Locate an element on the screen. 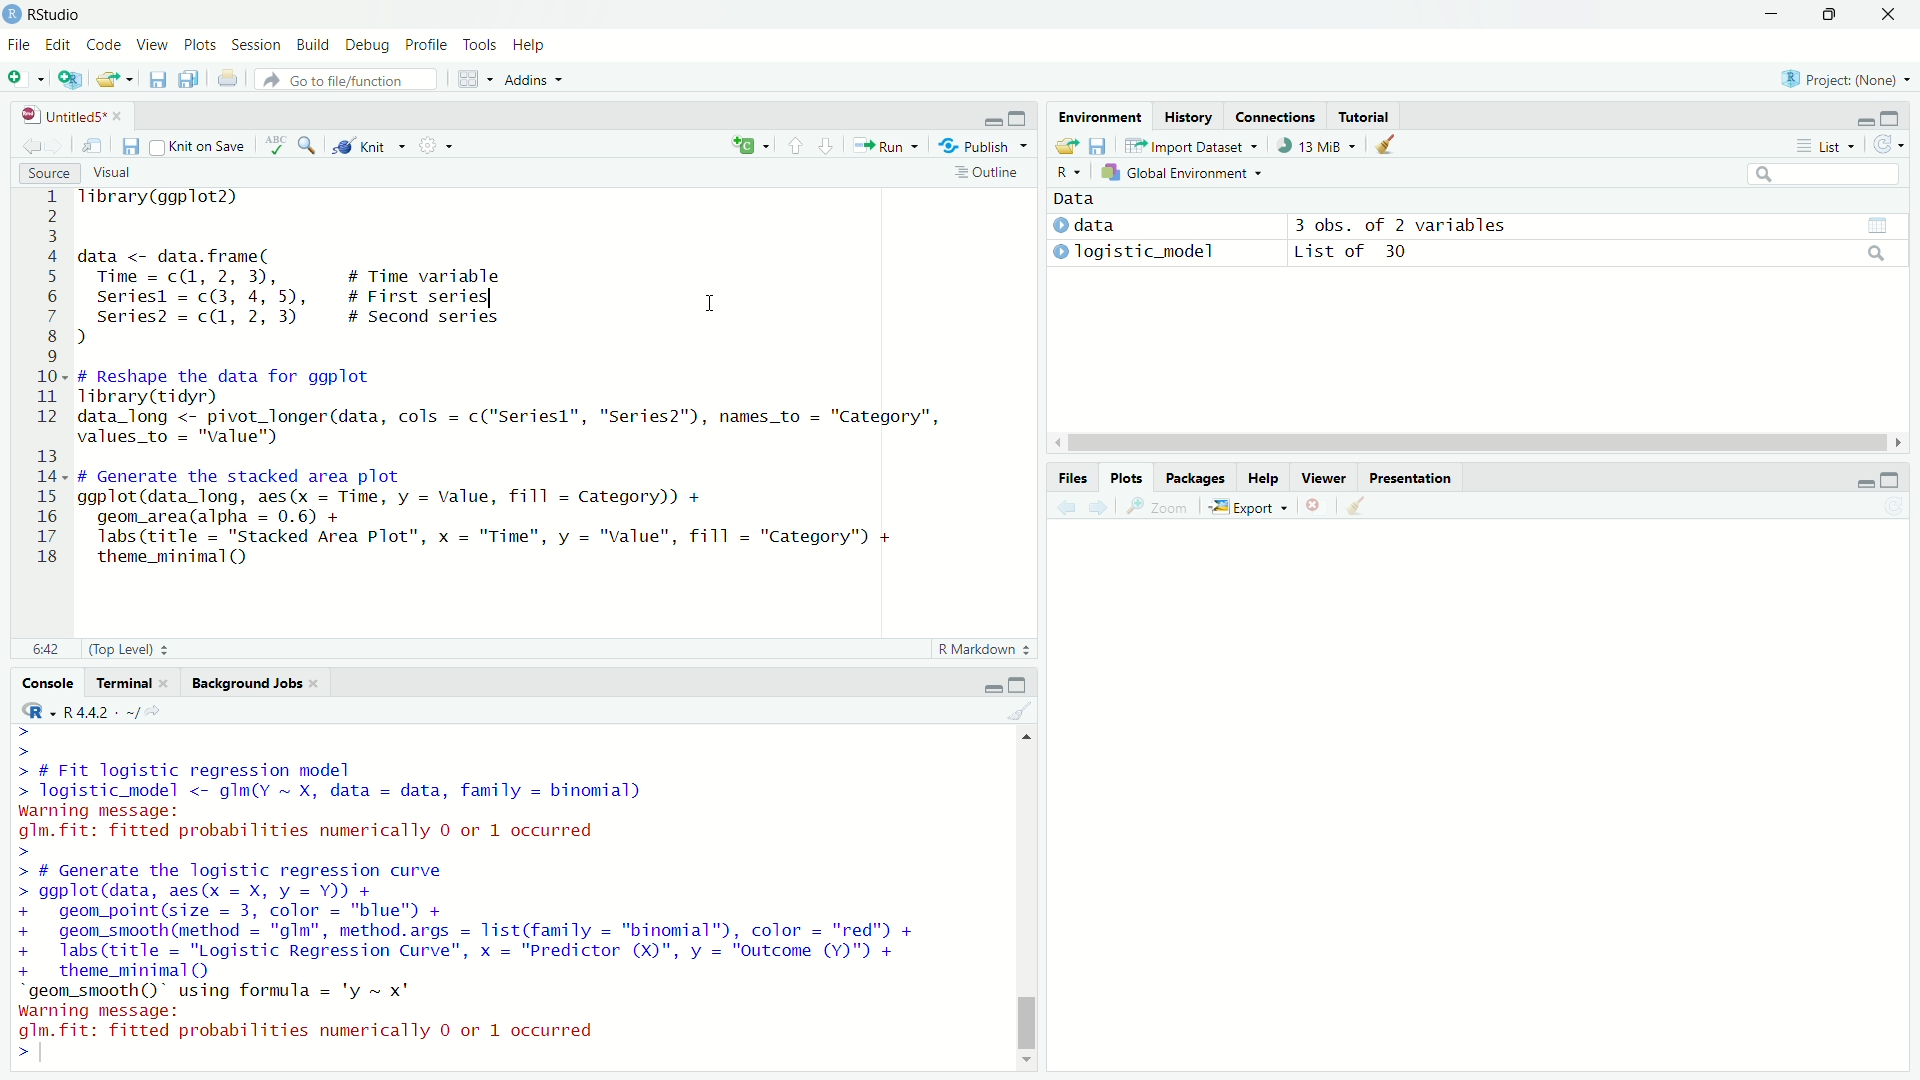  close is located at coordinates (1313, 505).